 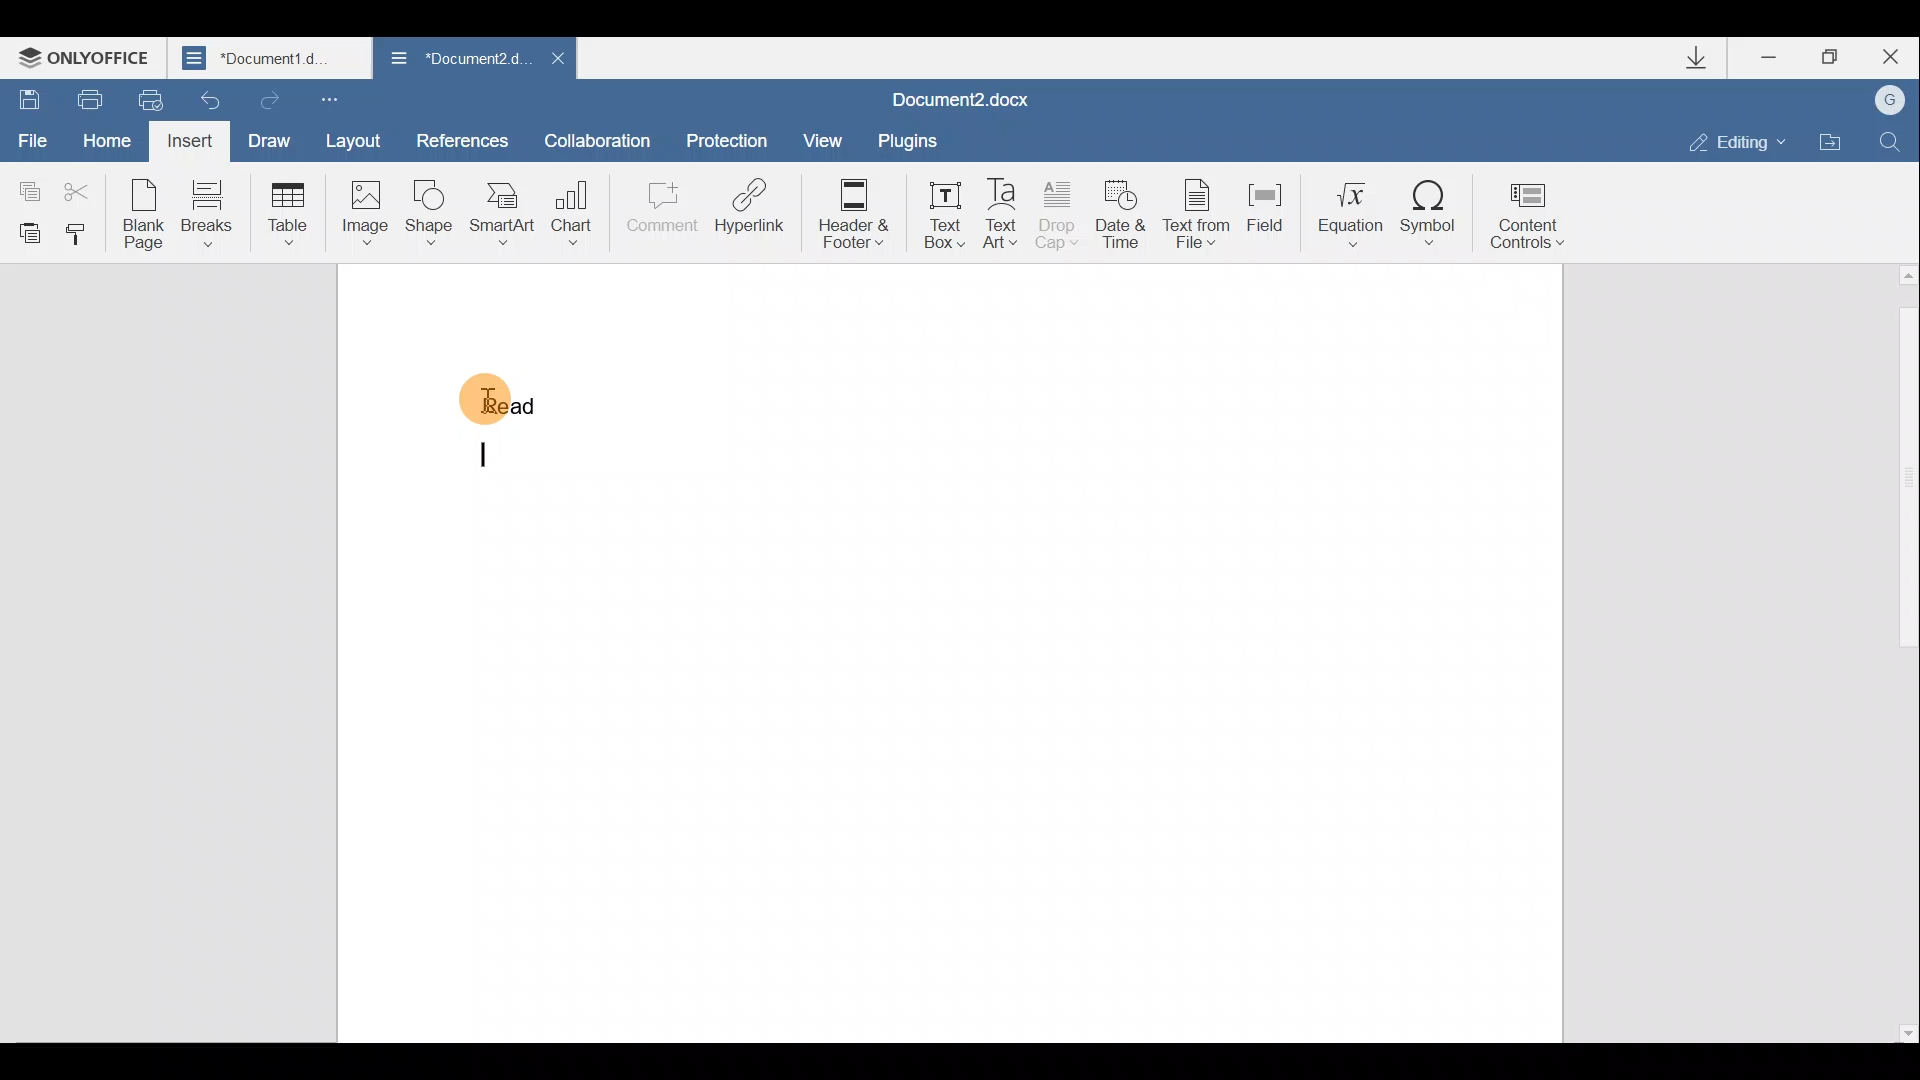 I want to click on Cut, so click(x=83, y=184).